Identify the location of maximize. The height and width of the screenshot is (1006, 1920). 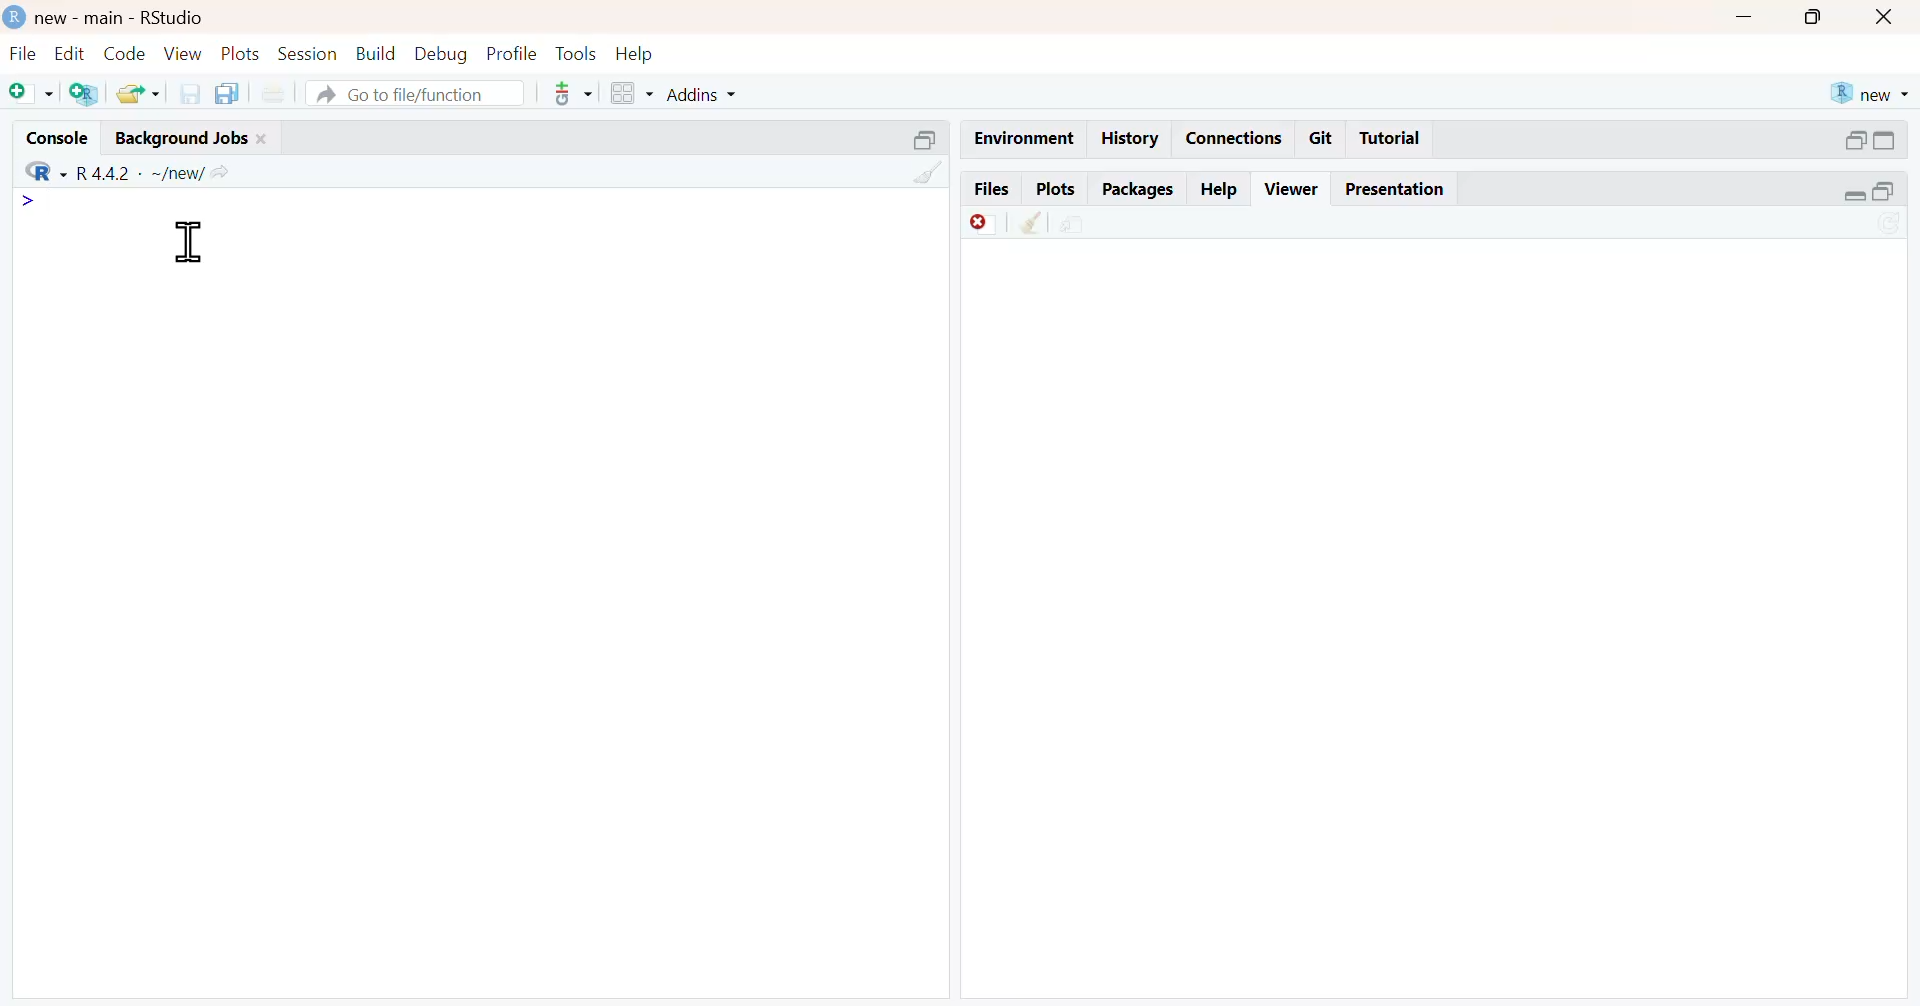
(1897, 140).